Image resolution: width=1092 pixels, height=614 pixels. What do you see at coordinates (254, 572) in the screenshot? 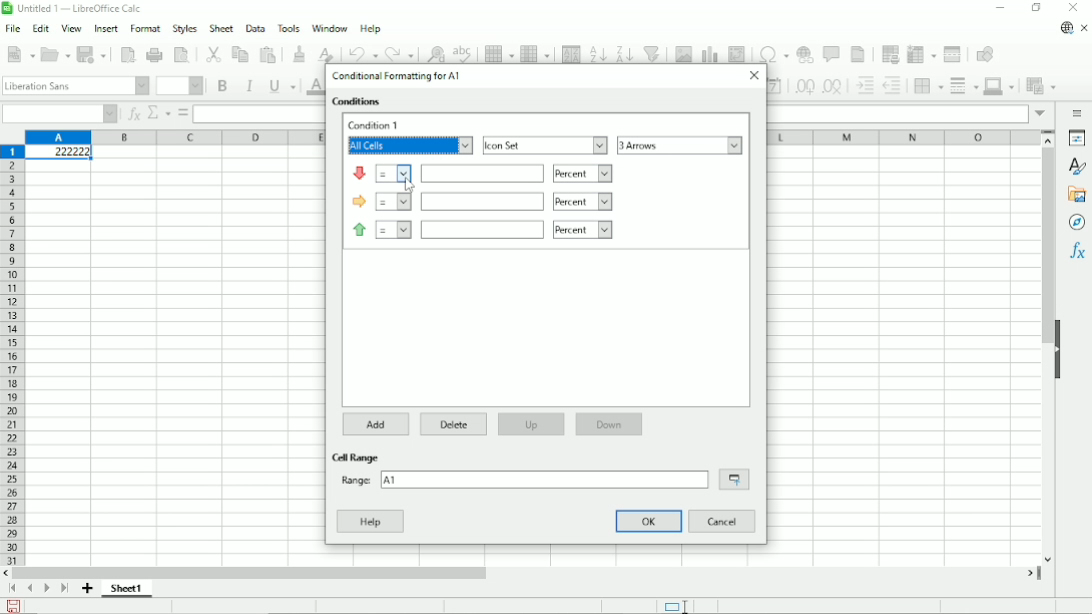
I see `Horizontal scrollbar` at bounding box center [254, 572].